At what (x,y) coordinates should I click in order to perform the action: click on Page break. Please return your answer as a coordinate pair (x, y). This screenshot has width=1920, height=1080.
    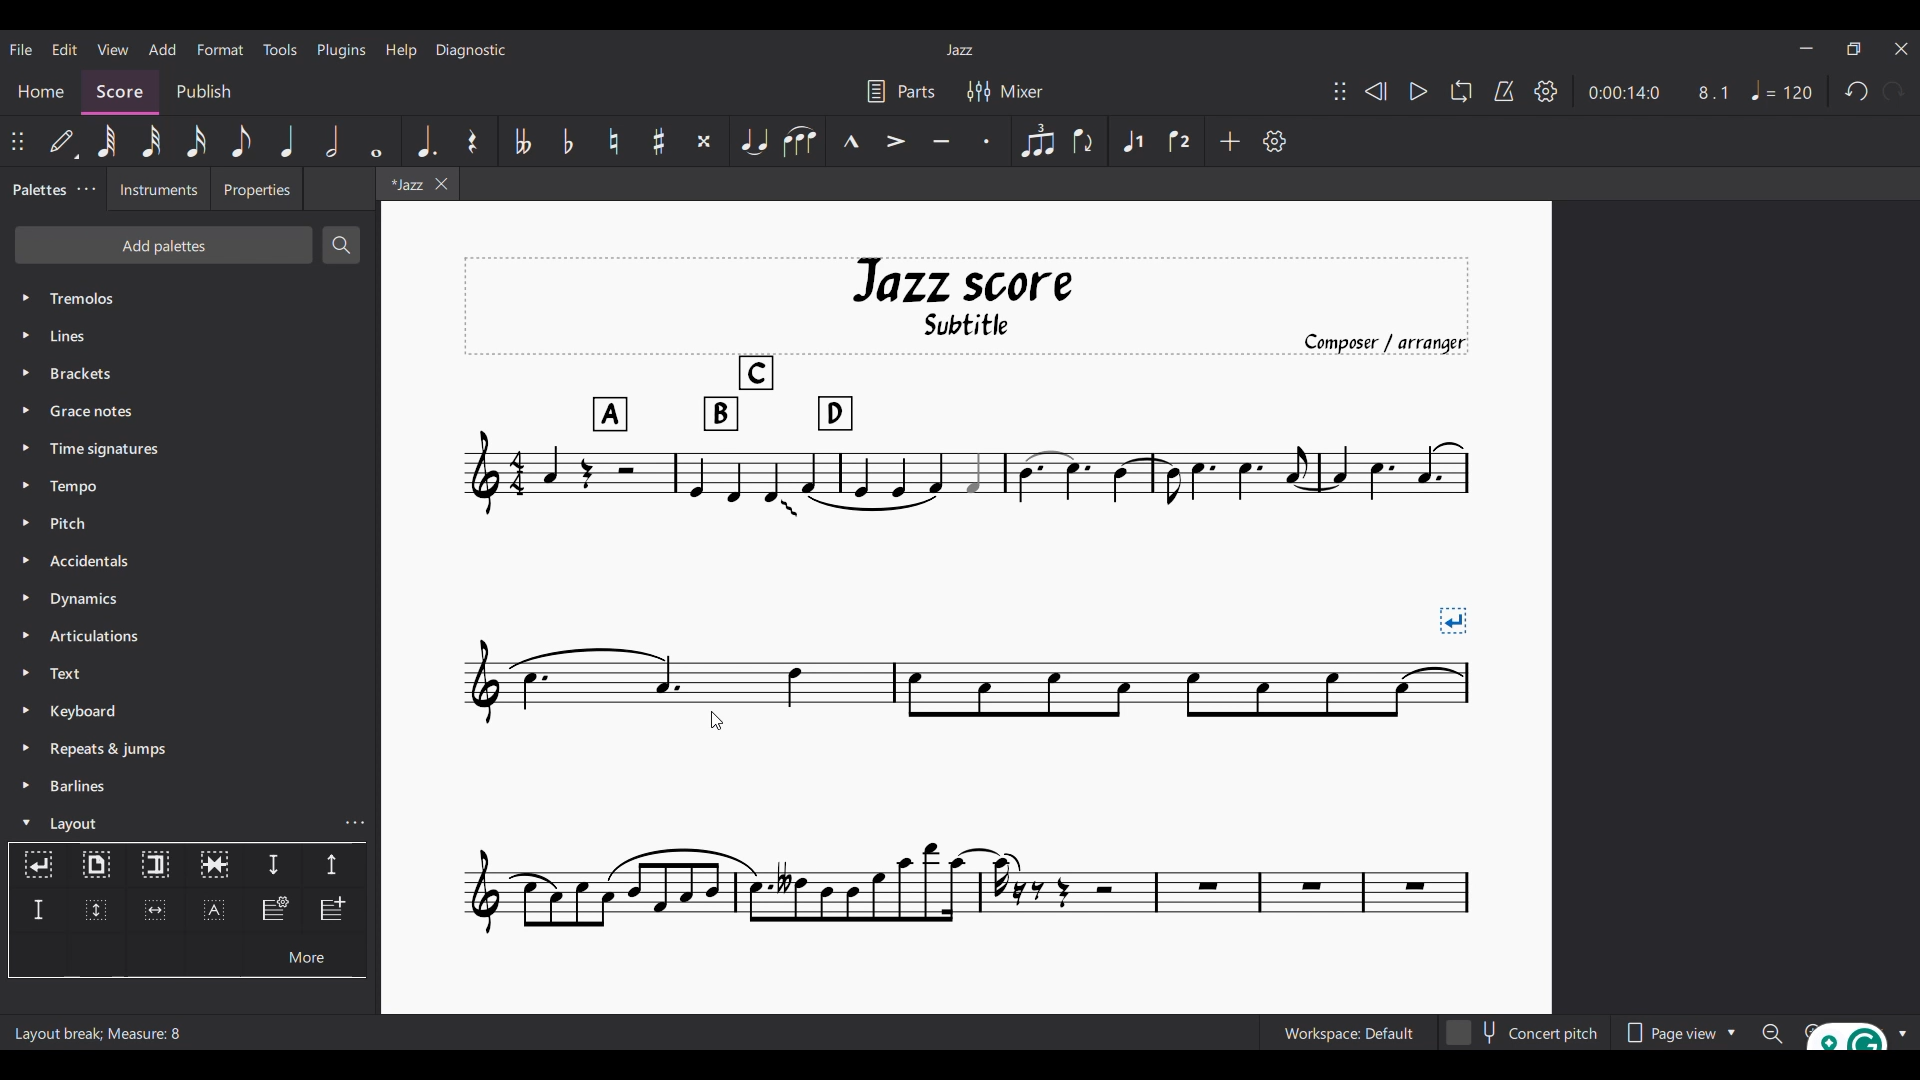
    Looking at the image, I should click on (96, 866).